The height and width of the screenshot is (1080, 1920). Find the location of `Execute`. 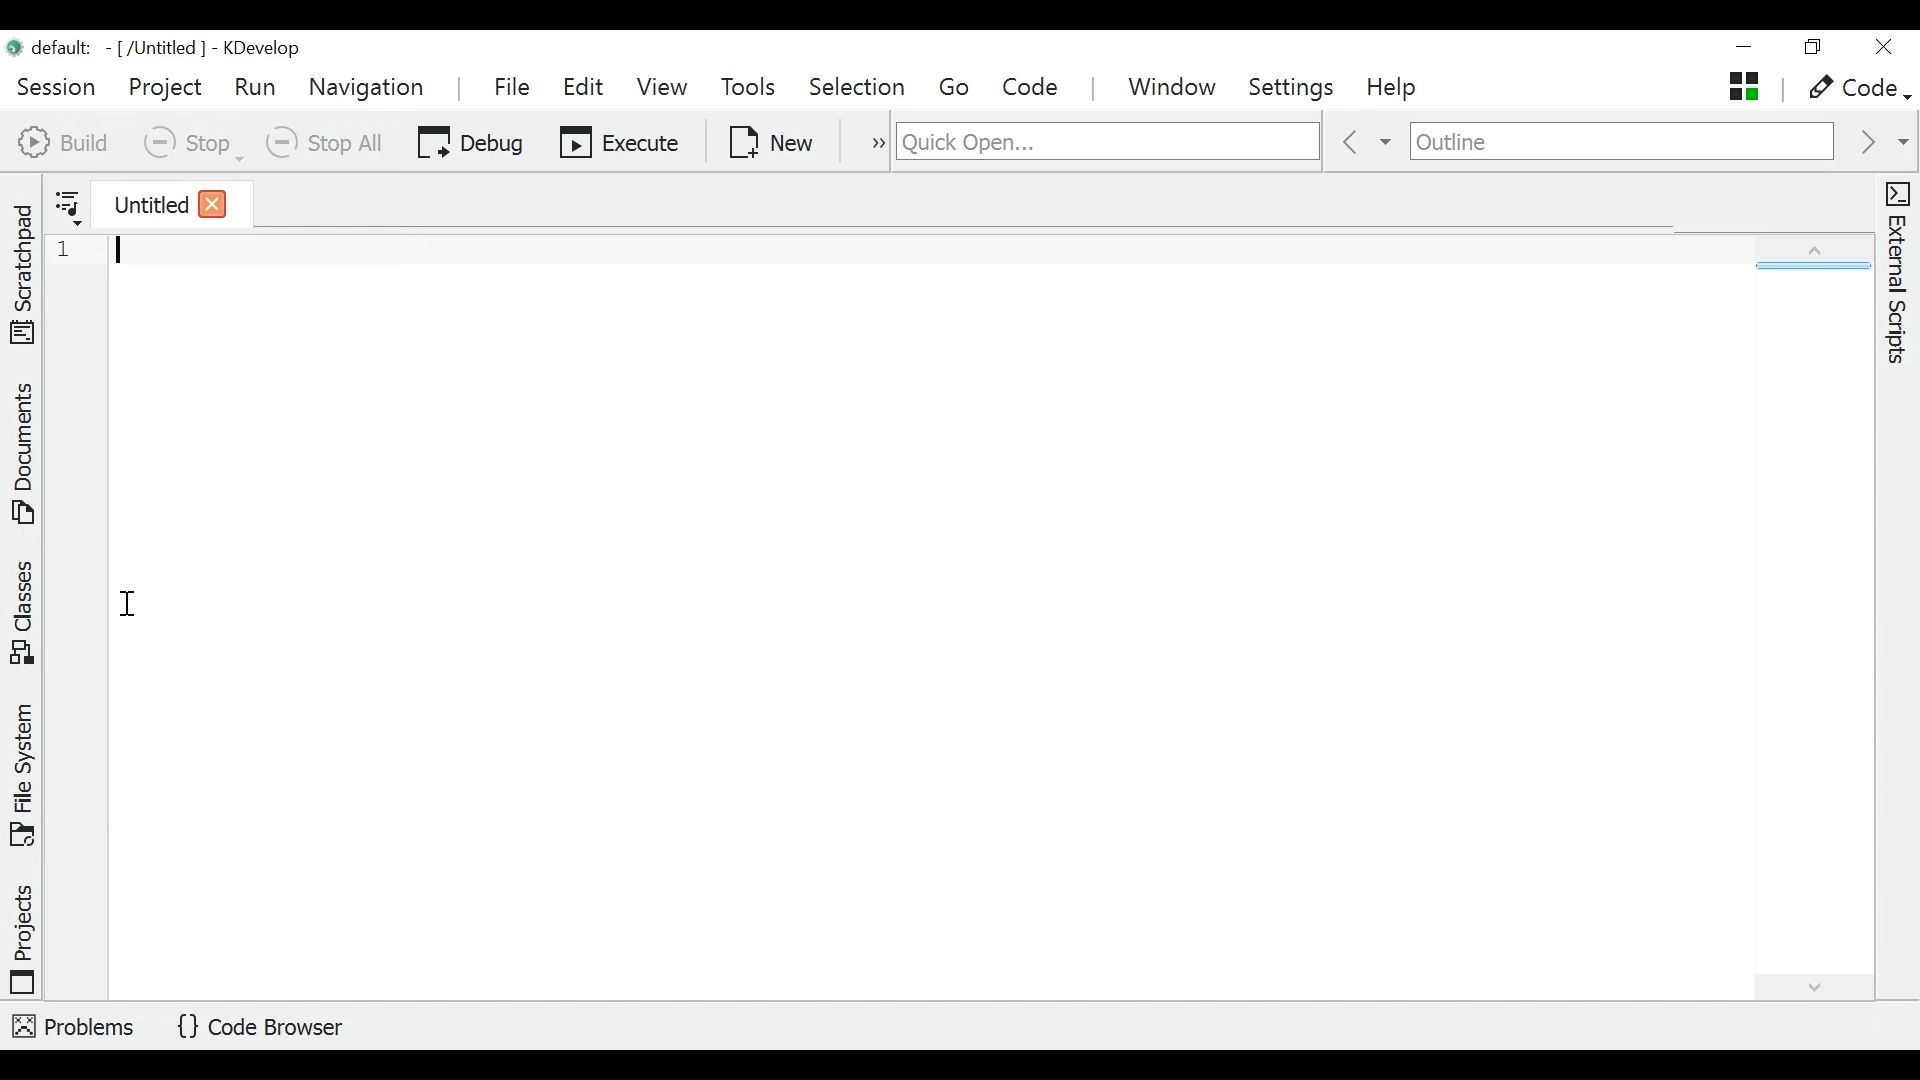

Execute is located at coordinates (621, 143).